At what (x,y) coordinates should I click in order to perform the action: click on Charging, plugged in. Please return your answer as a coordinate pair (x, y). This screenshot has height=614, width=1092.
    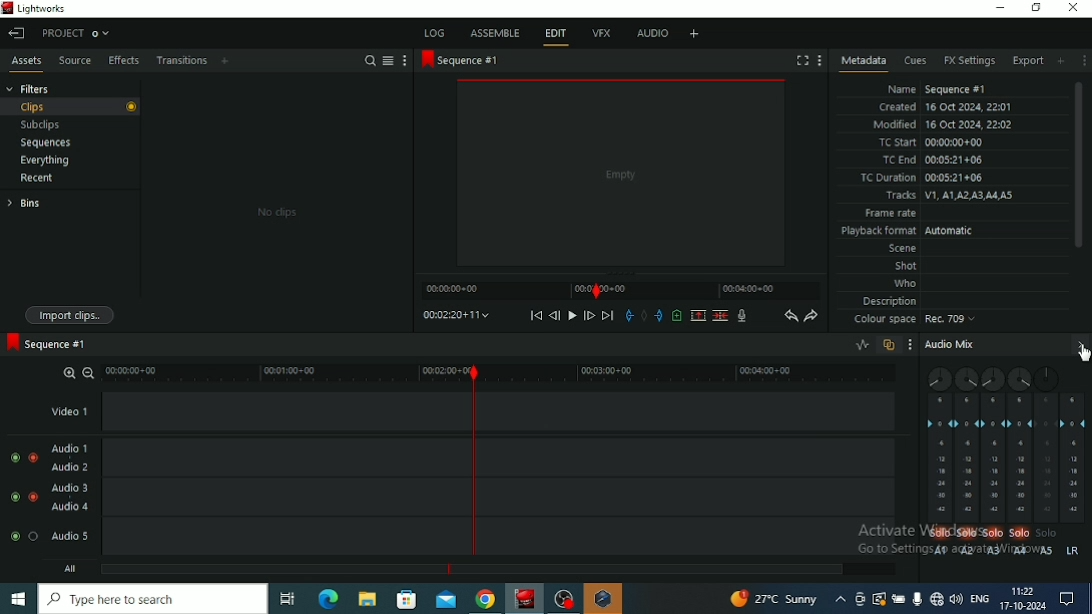
    Looking at the image, I should click on (899, 599).